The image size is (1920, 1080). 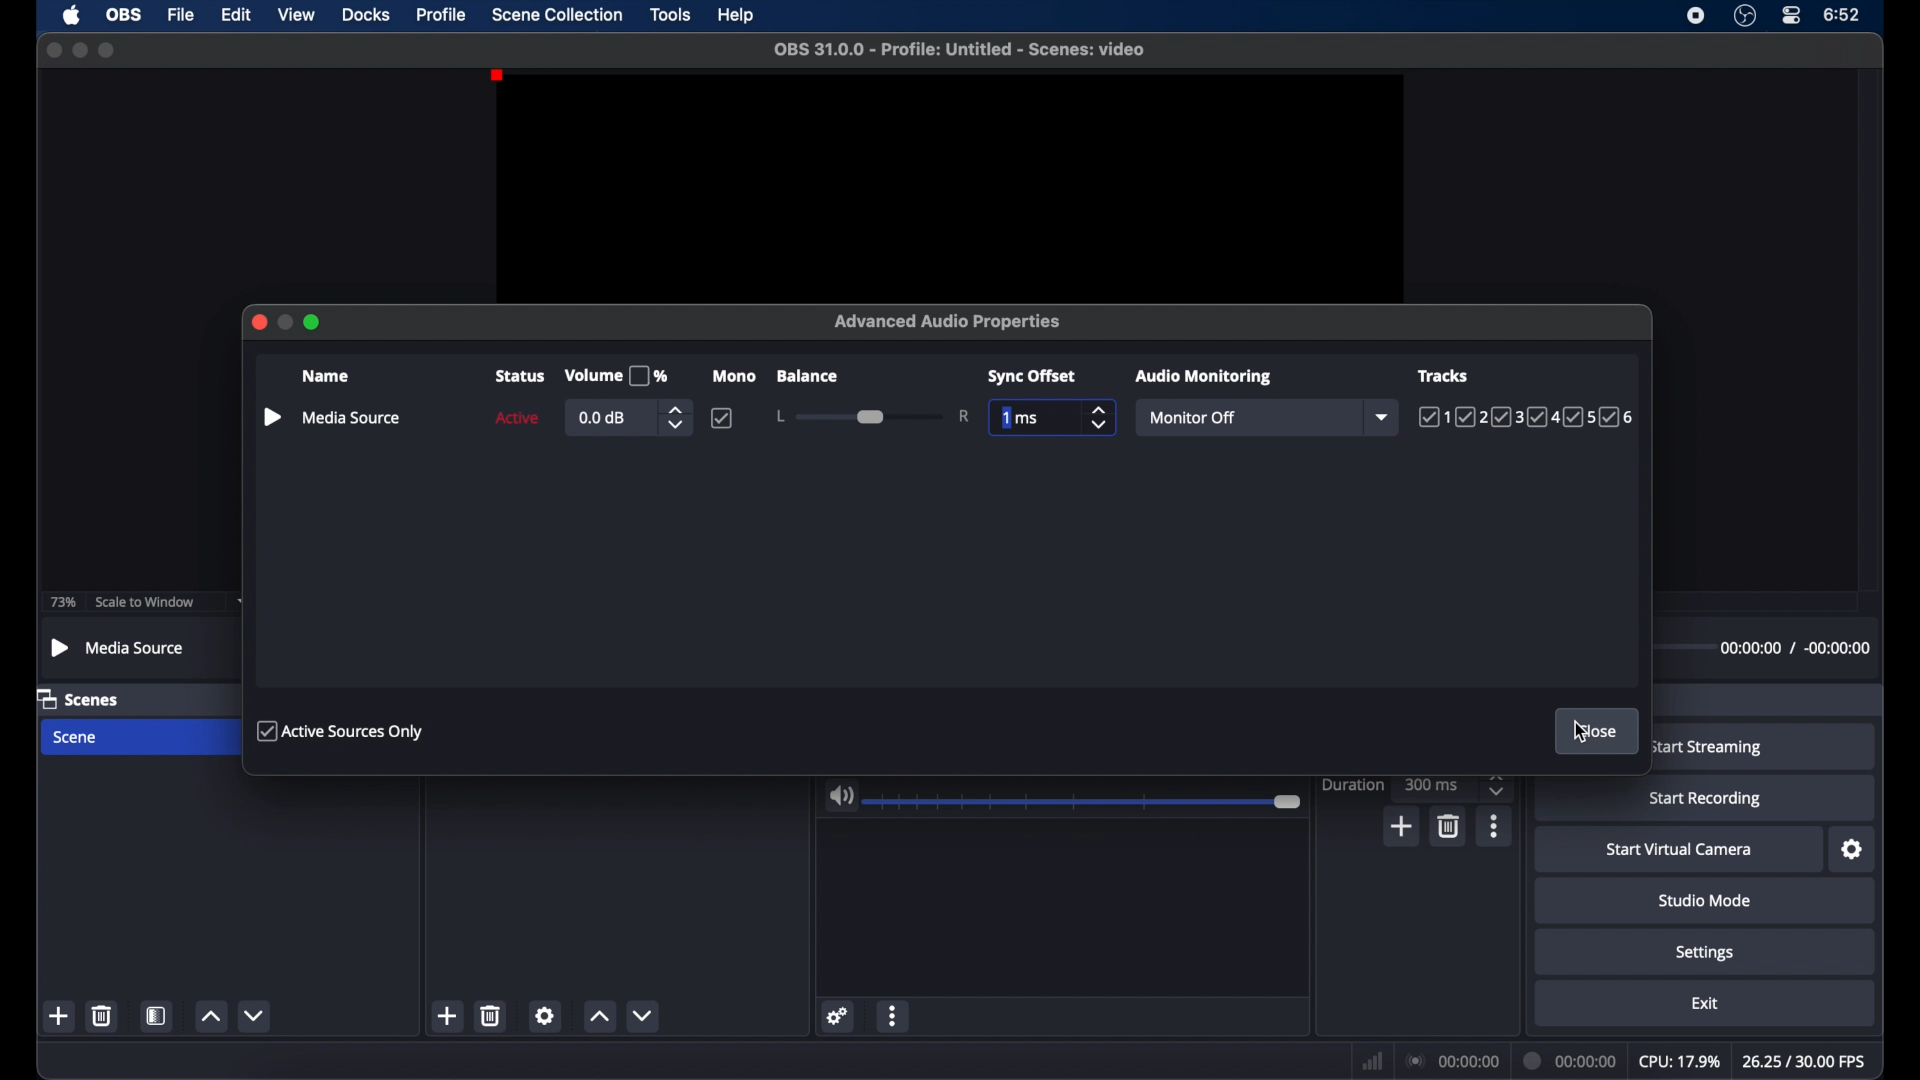 What do you see at coordinates (1570, 1062) in the screenshot?
I see `duration` at bounding box center [1570, 1062].